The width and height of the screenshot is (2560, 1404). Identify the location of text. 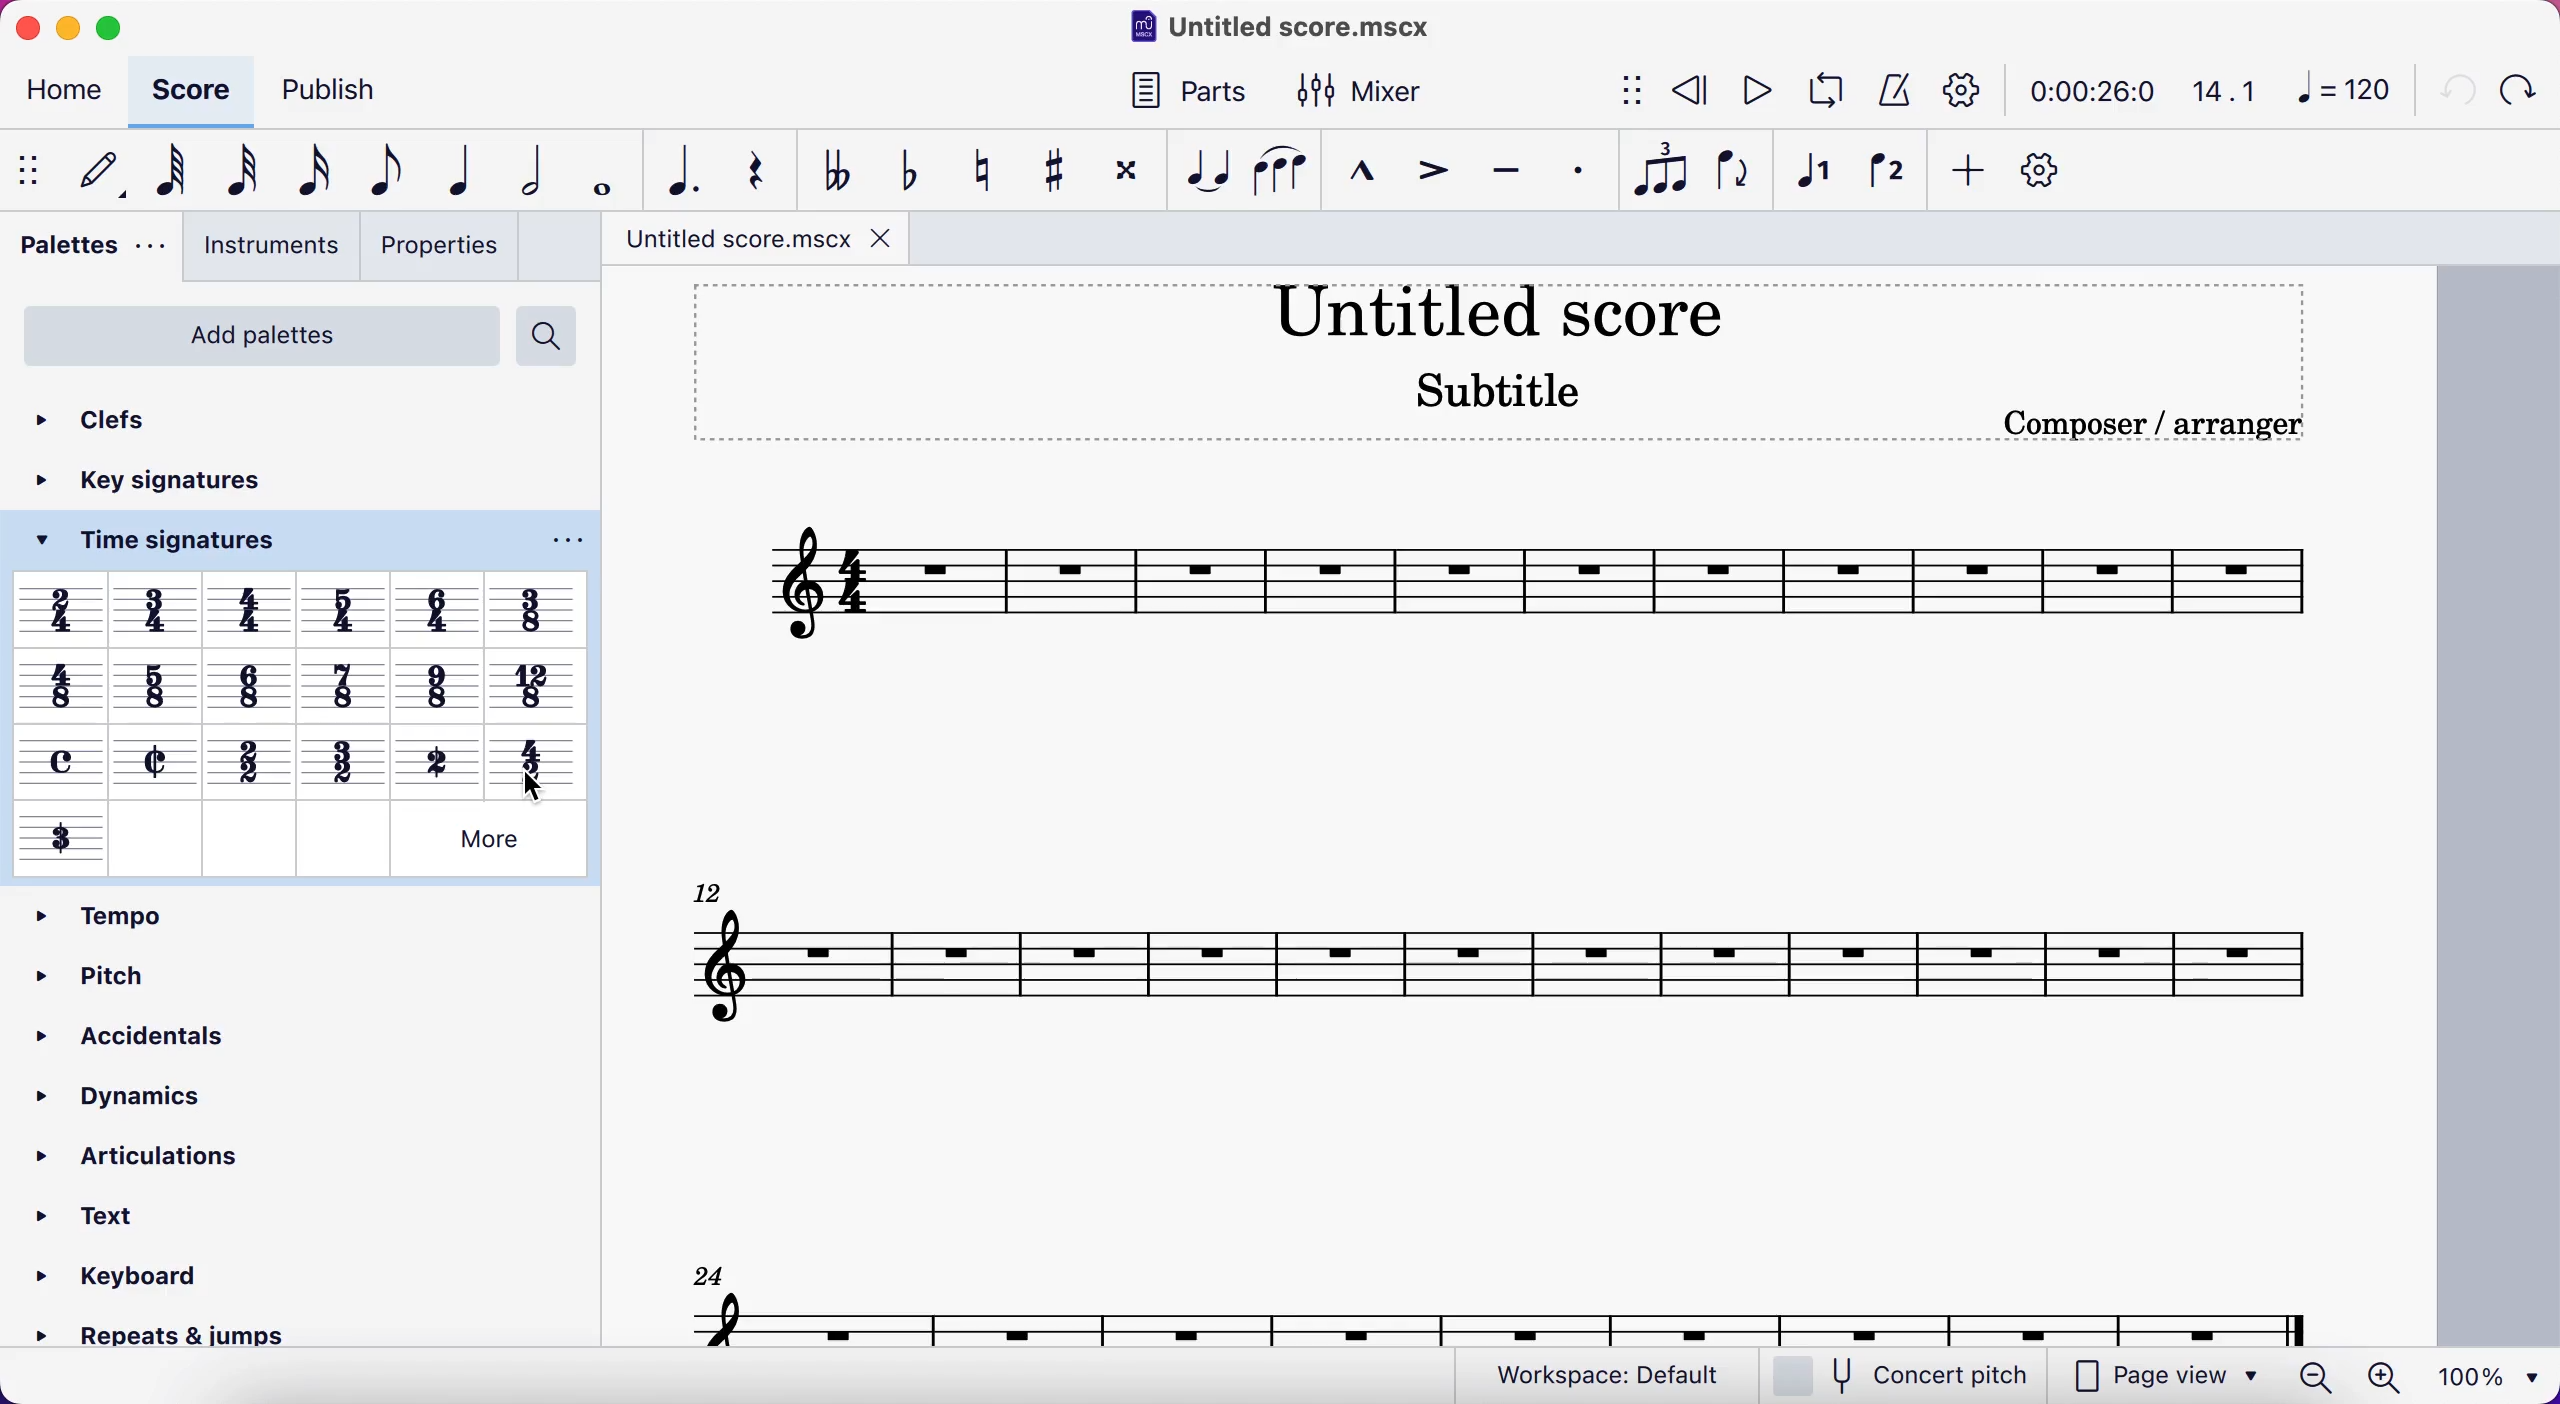
(99, 1212).